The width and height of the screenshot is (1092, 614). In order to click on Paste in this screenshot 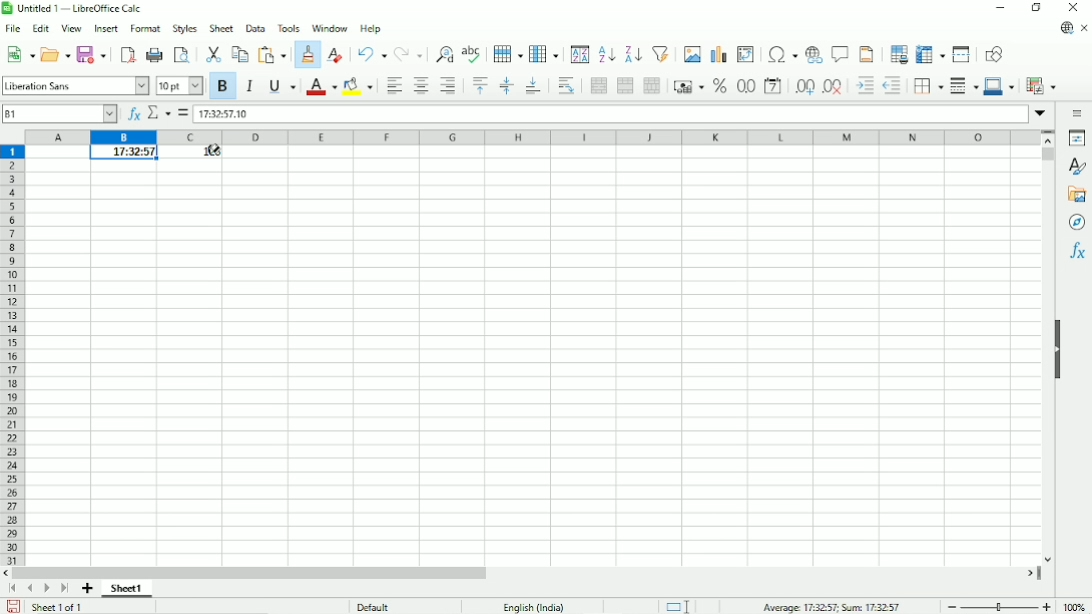, I will do `click(271, 54)`.